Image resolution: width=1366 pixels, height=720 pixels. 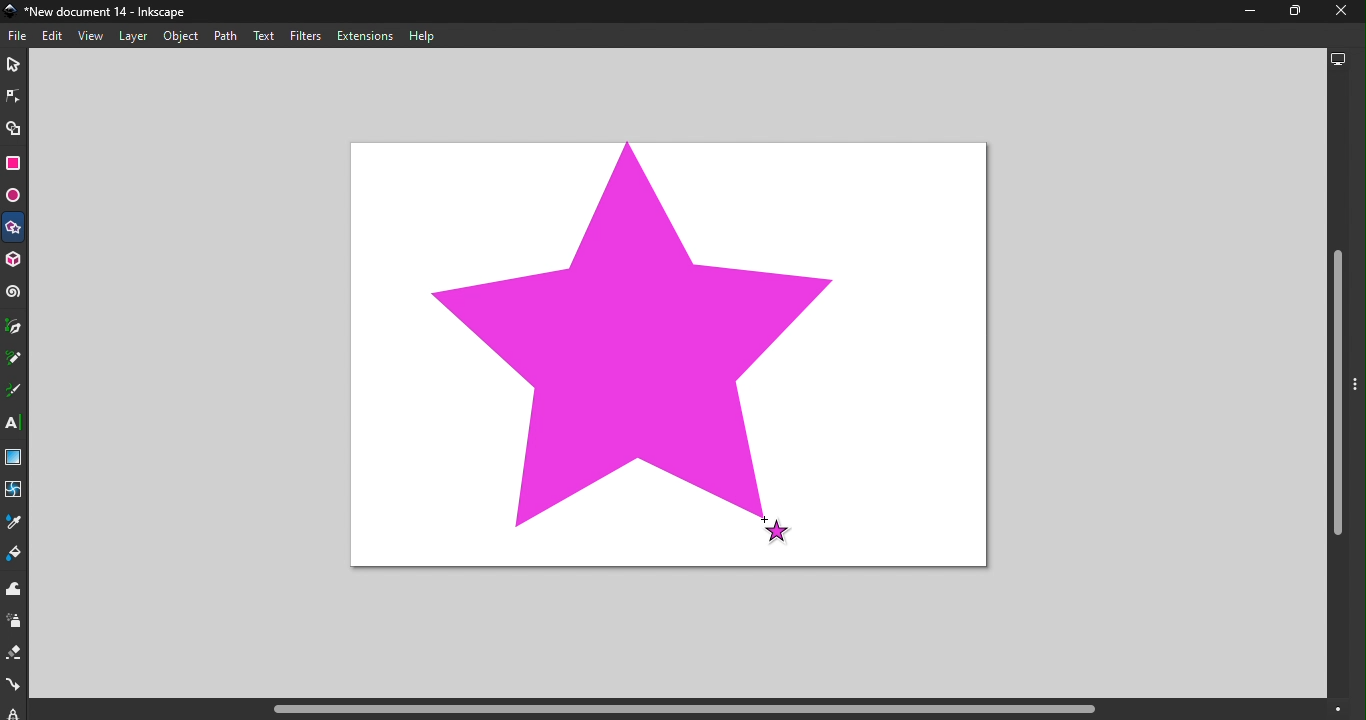 What do you see at coordinates (428, 34) in the screenshot?
I see `Help` at bounding box center [428, 34].